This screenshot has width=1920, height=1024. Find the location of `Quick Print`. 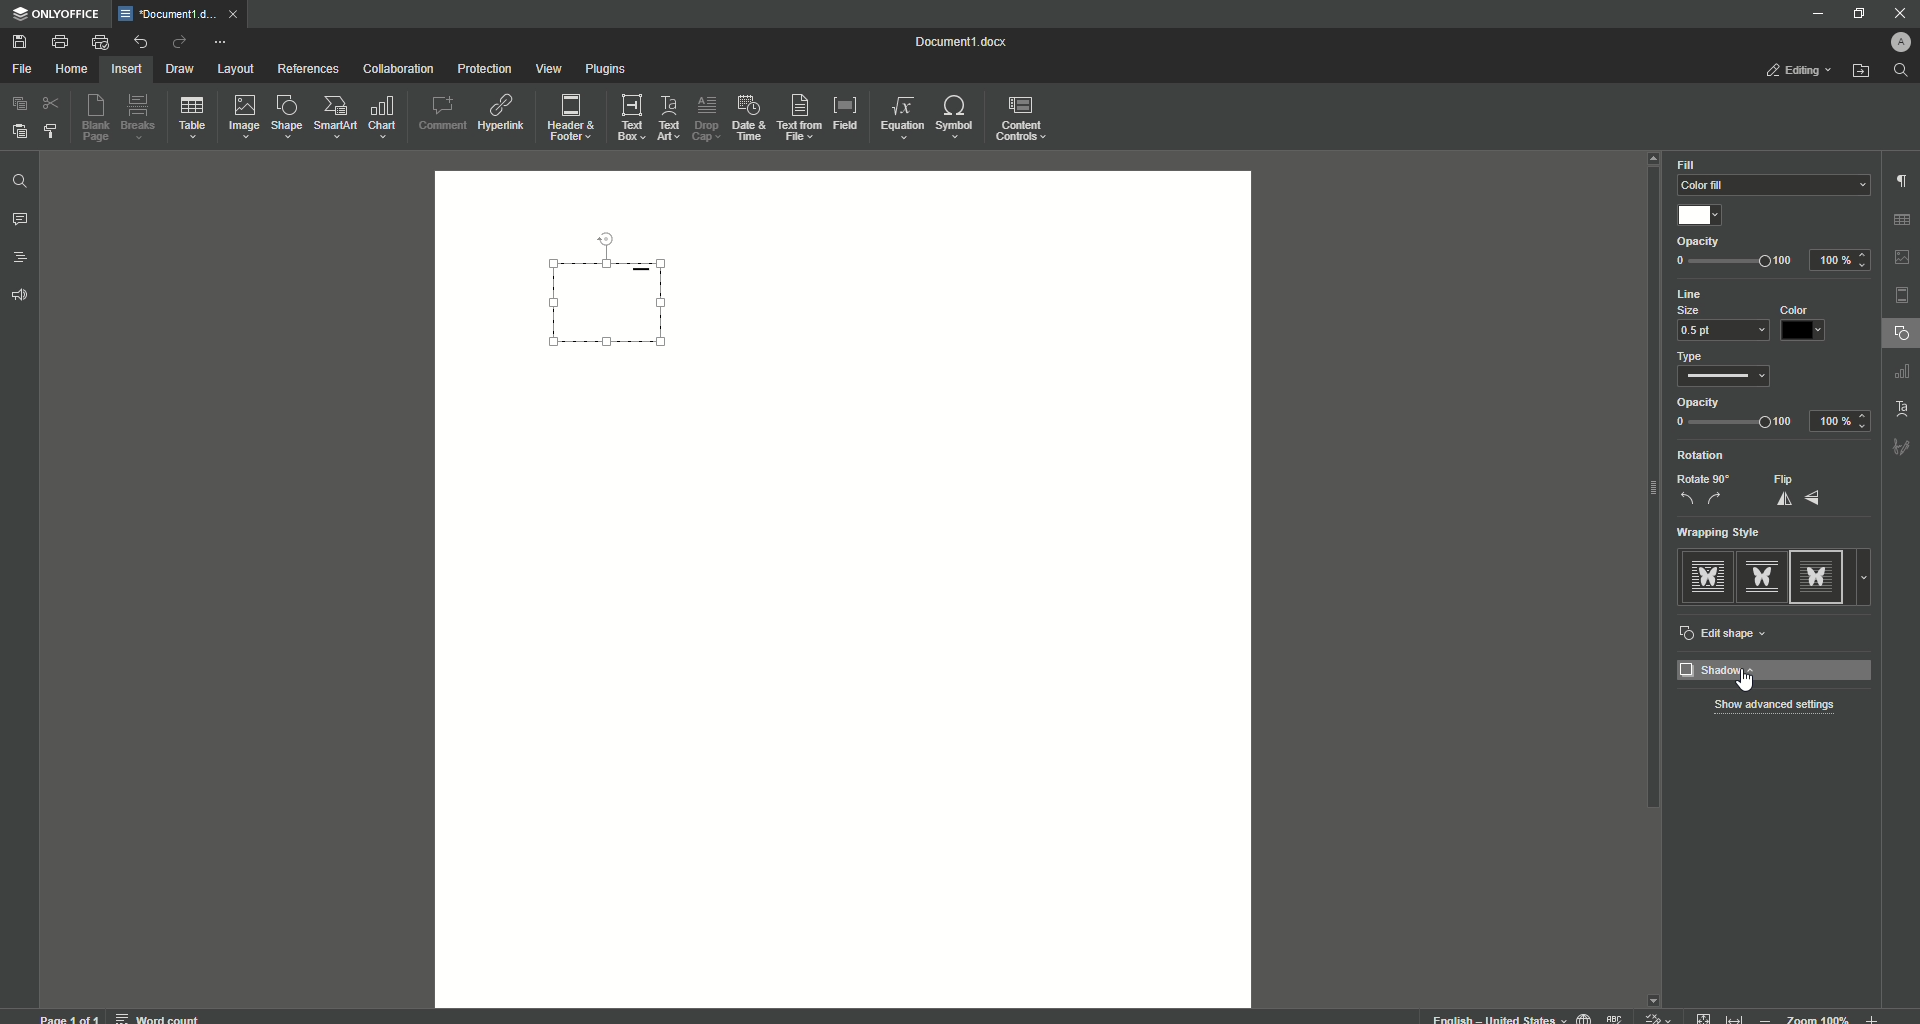

Quick Print is located at coordinates (100, 42).